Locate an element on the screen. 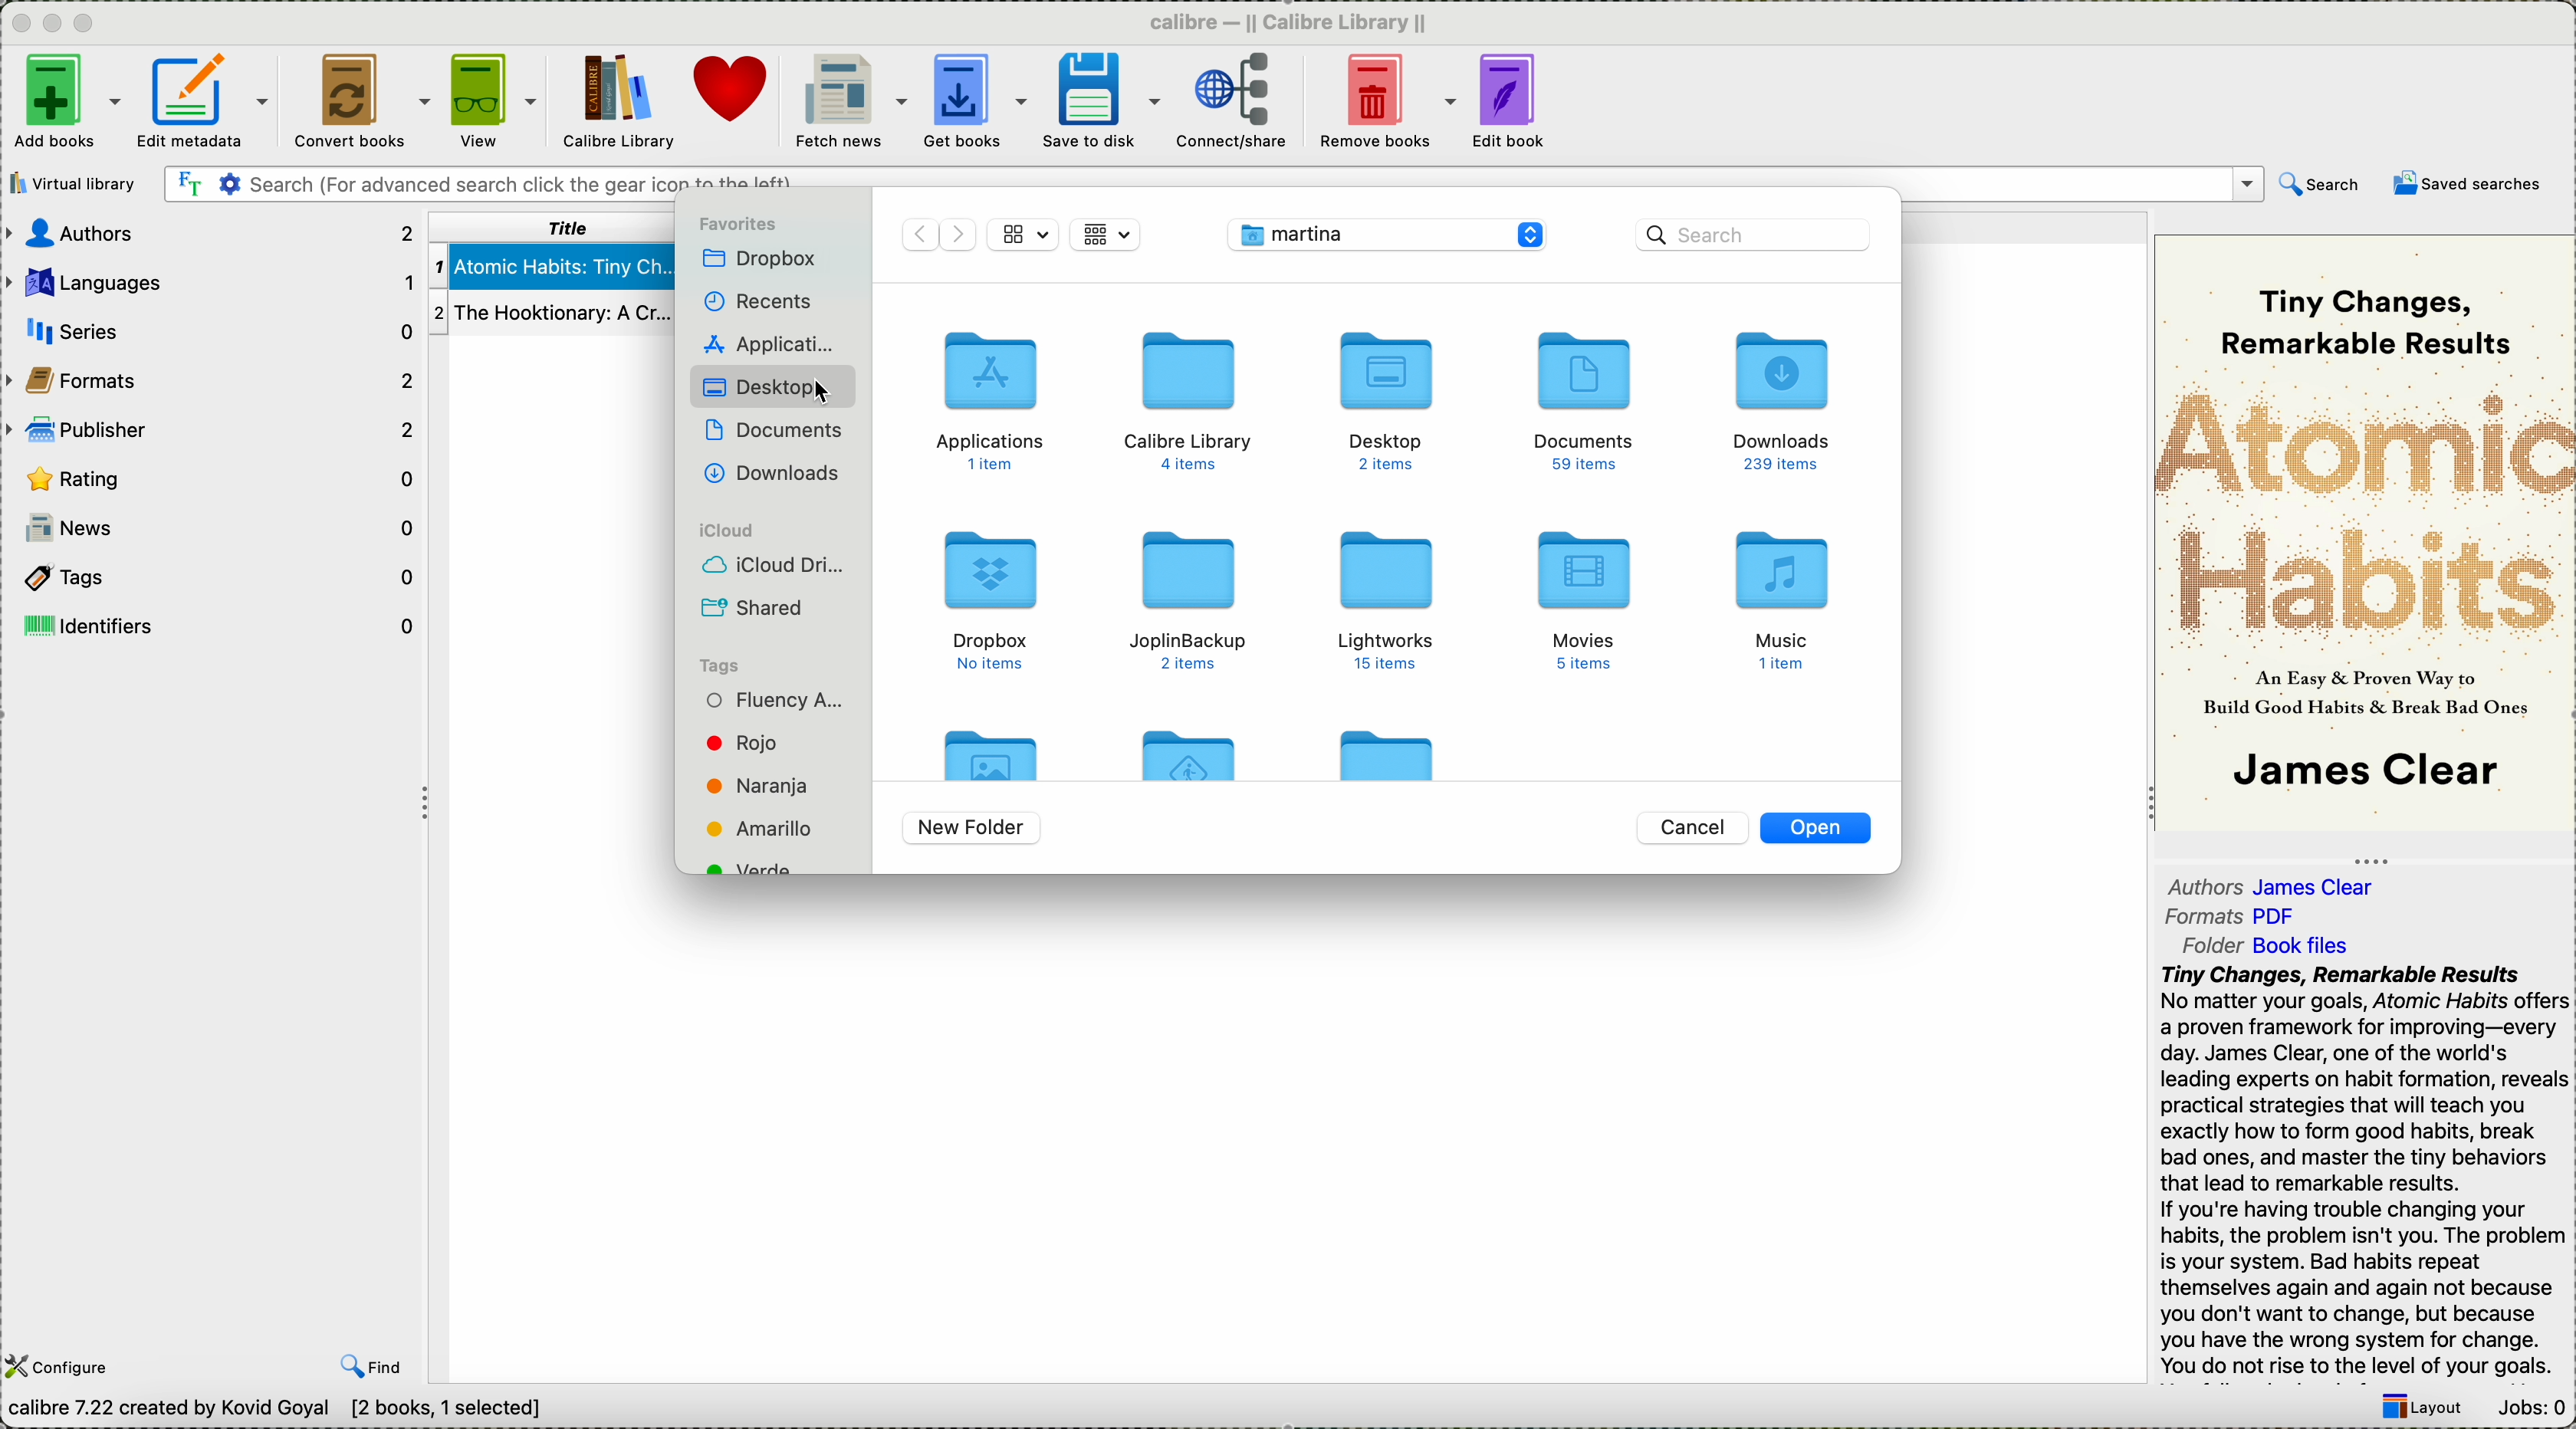  folder is located at coordinates (1193, 750).